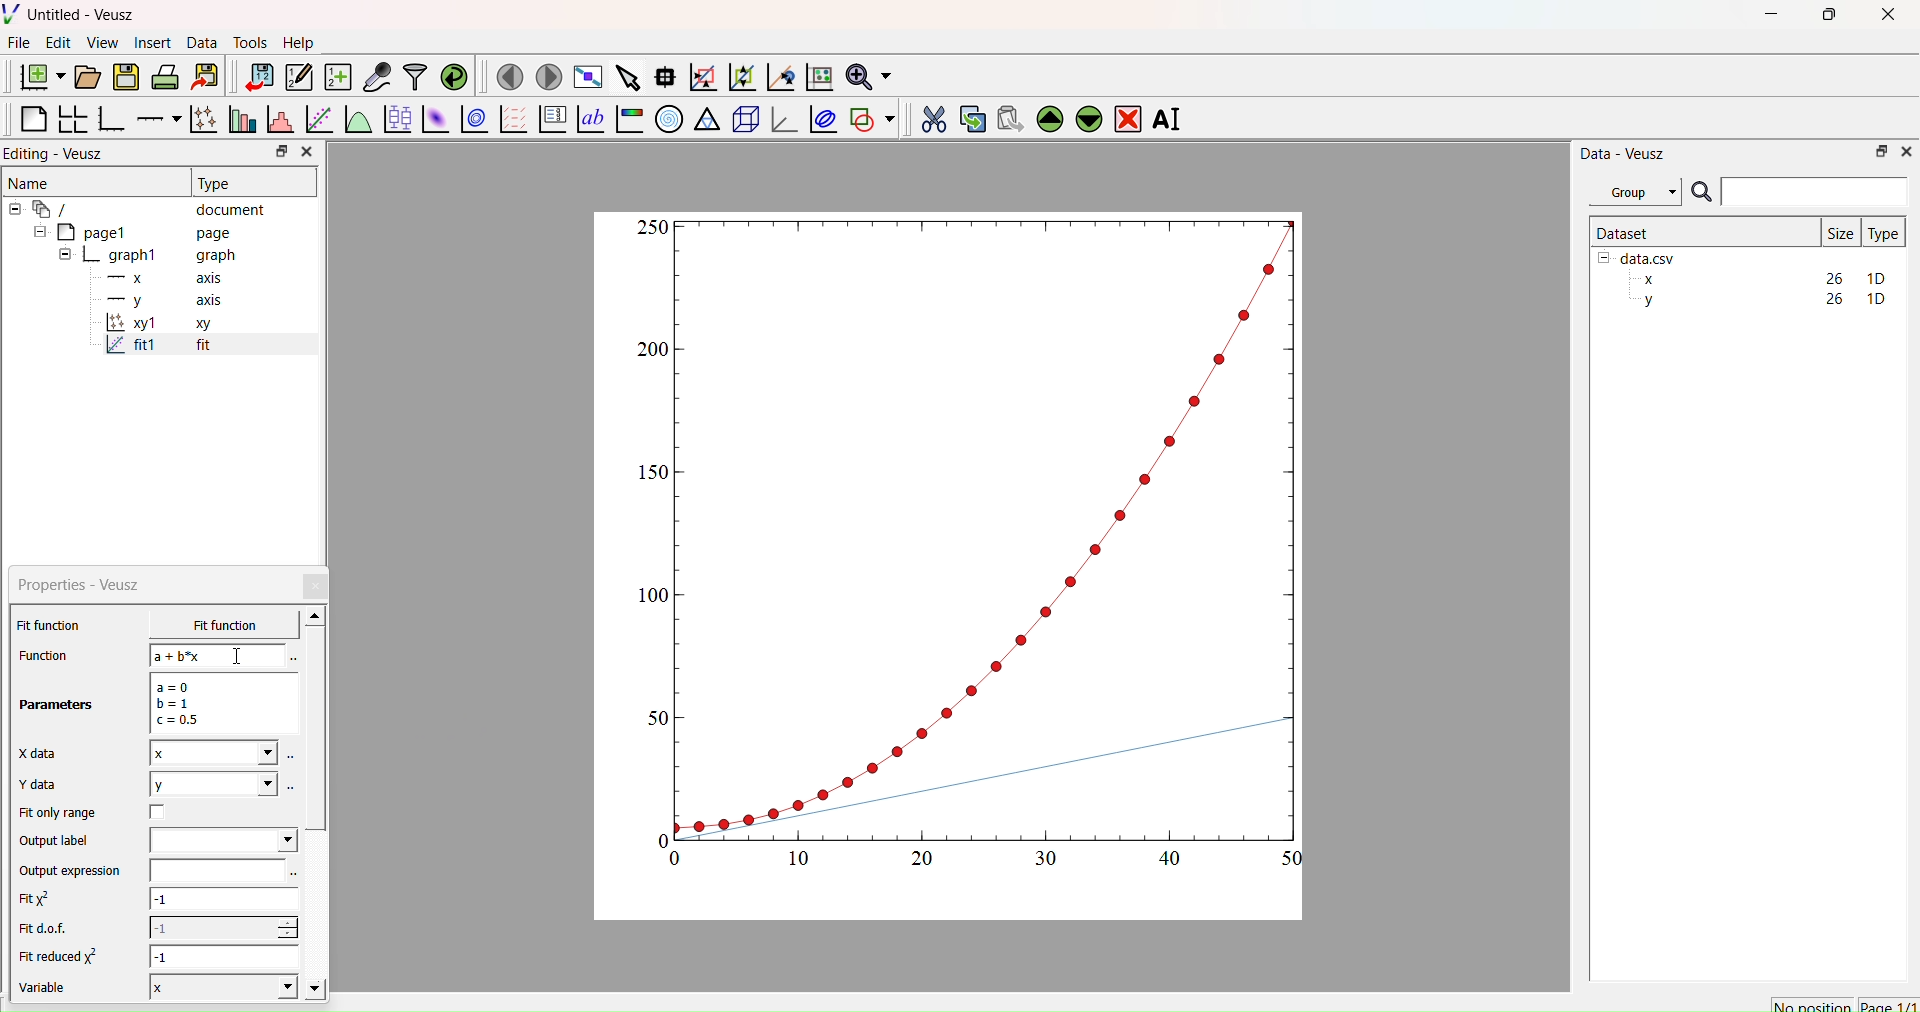  I want to click on a+b*x, so click(218, 655).